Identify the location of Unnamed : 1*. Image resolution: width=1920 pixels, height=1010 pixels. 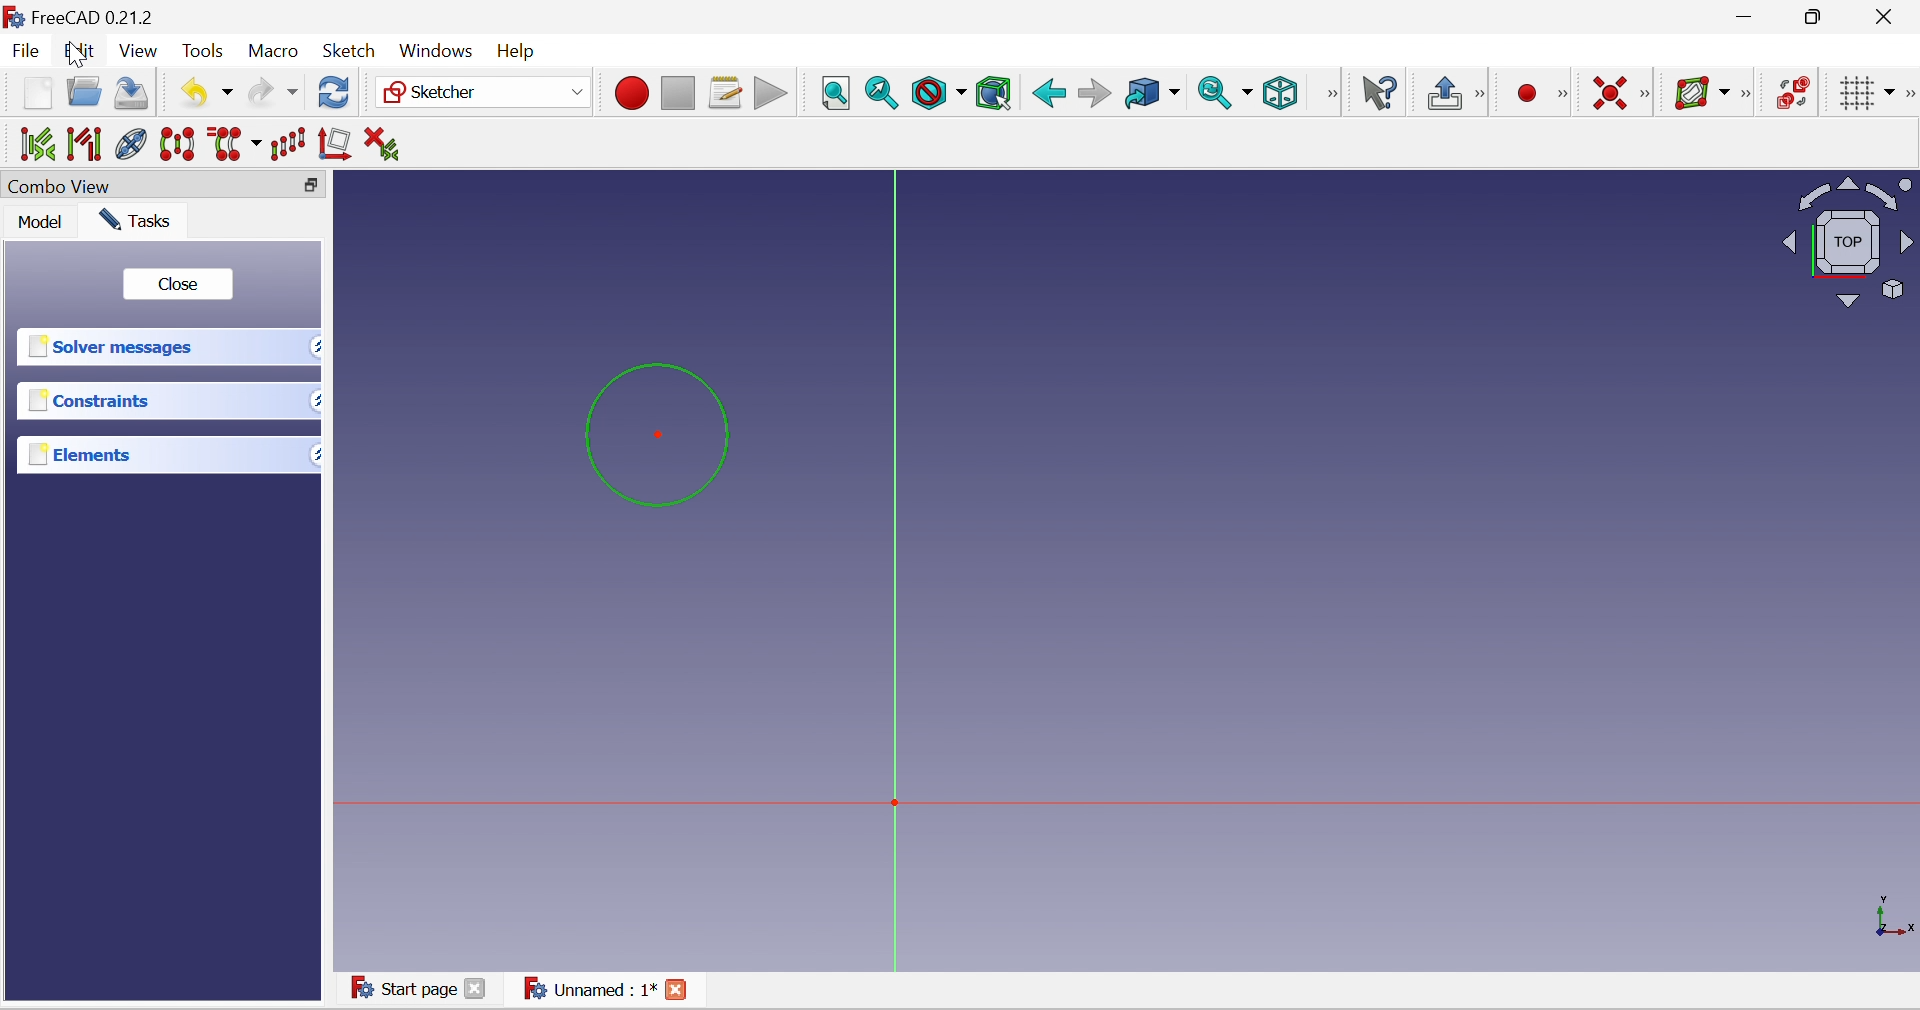
(606, 989).